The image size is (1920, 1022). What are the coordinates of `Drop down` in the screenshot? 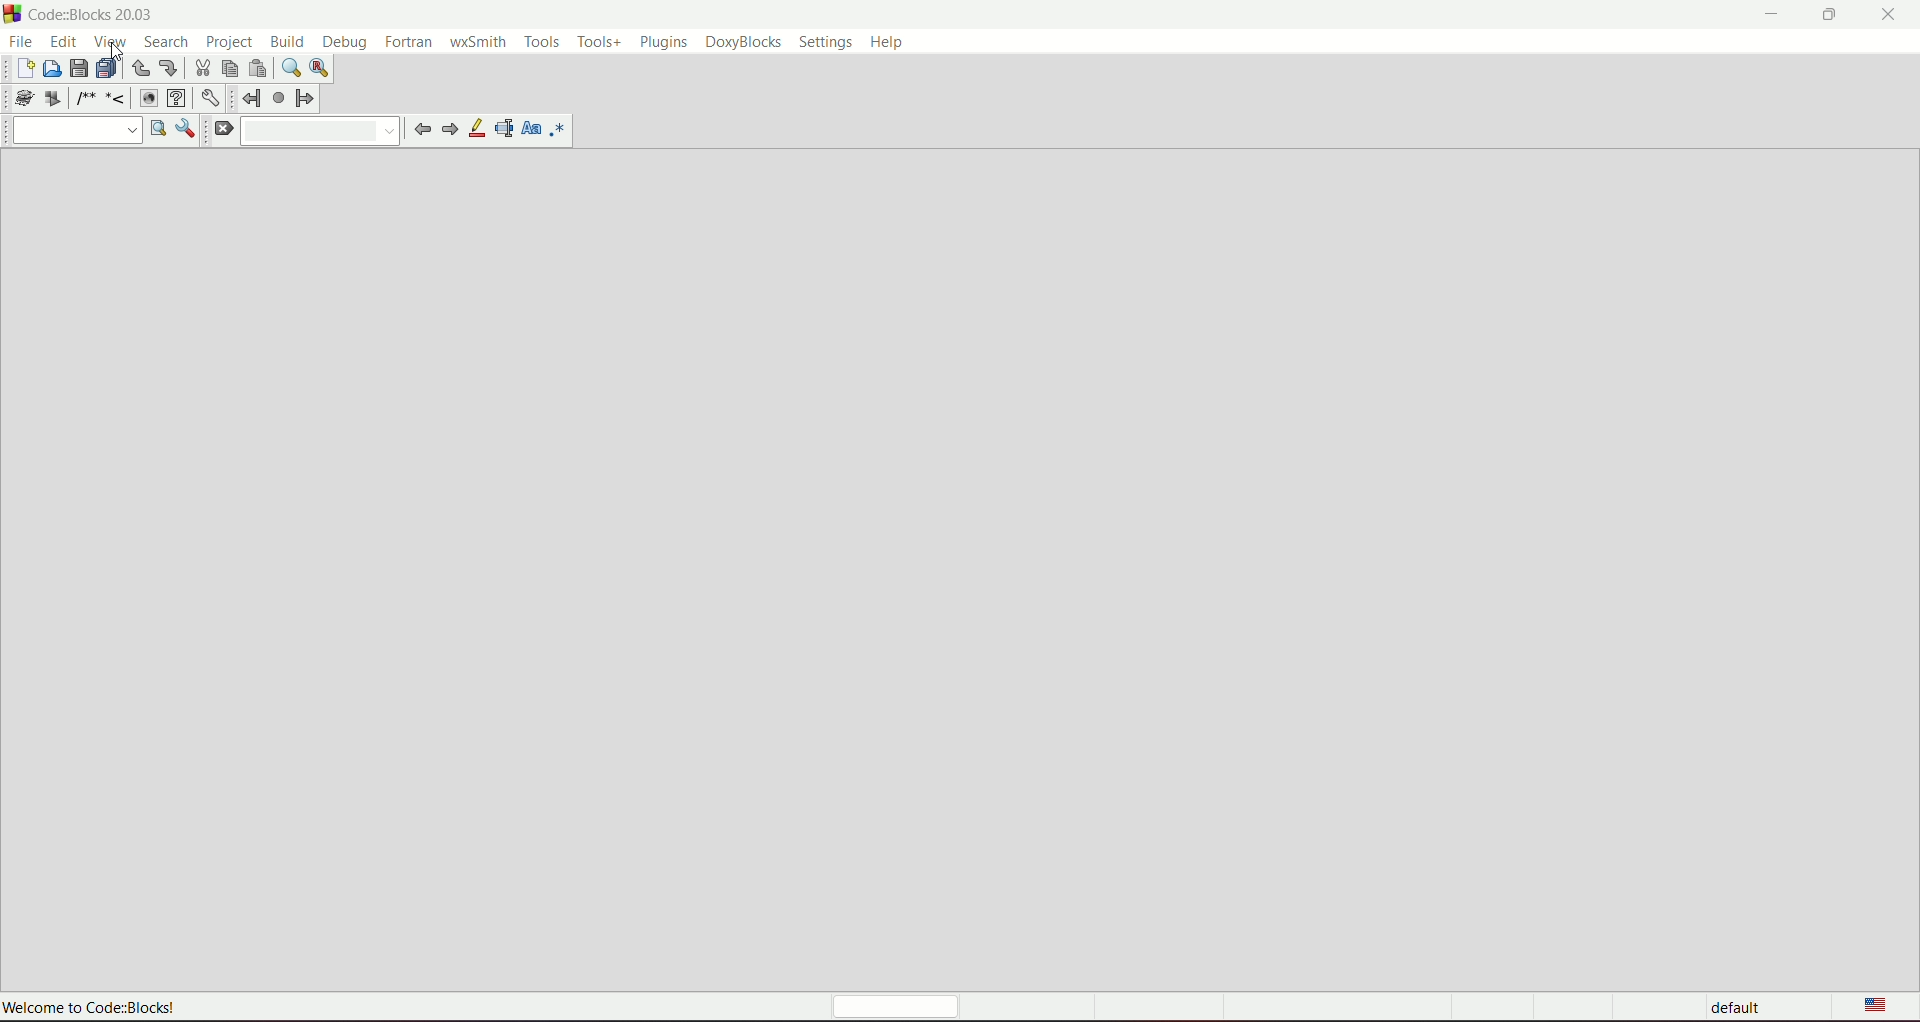 It's located at (387, 129).